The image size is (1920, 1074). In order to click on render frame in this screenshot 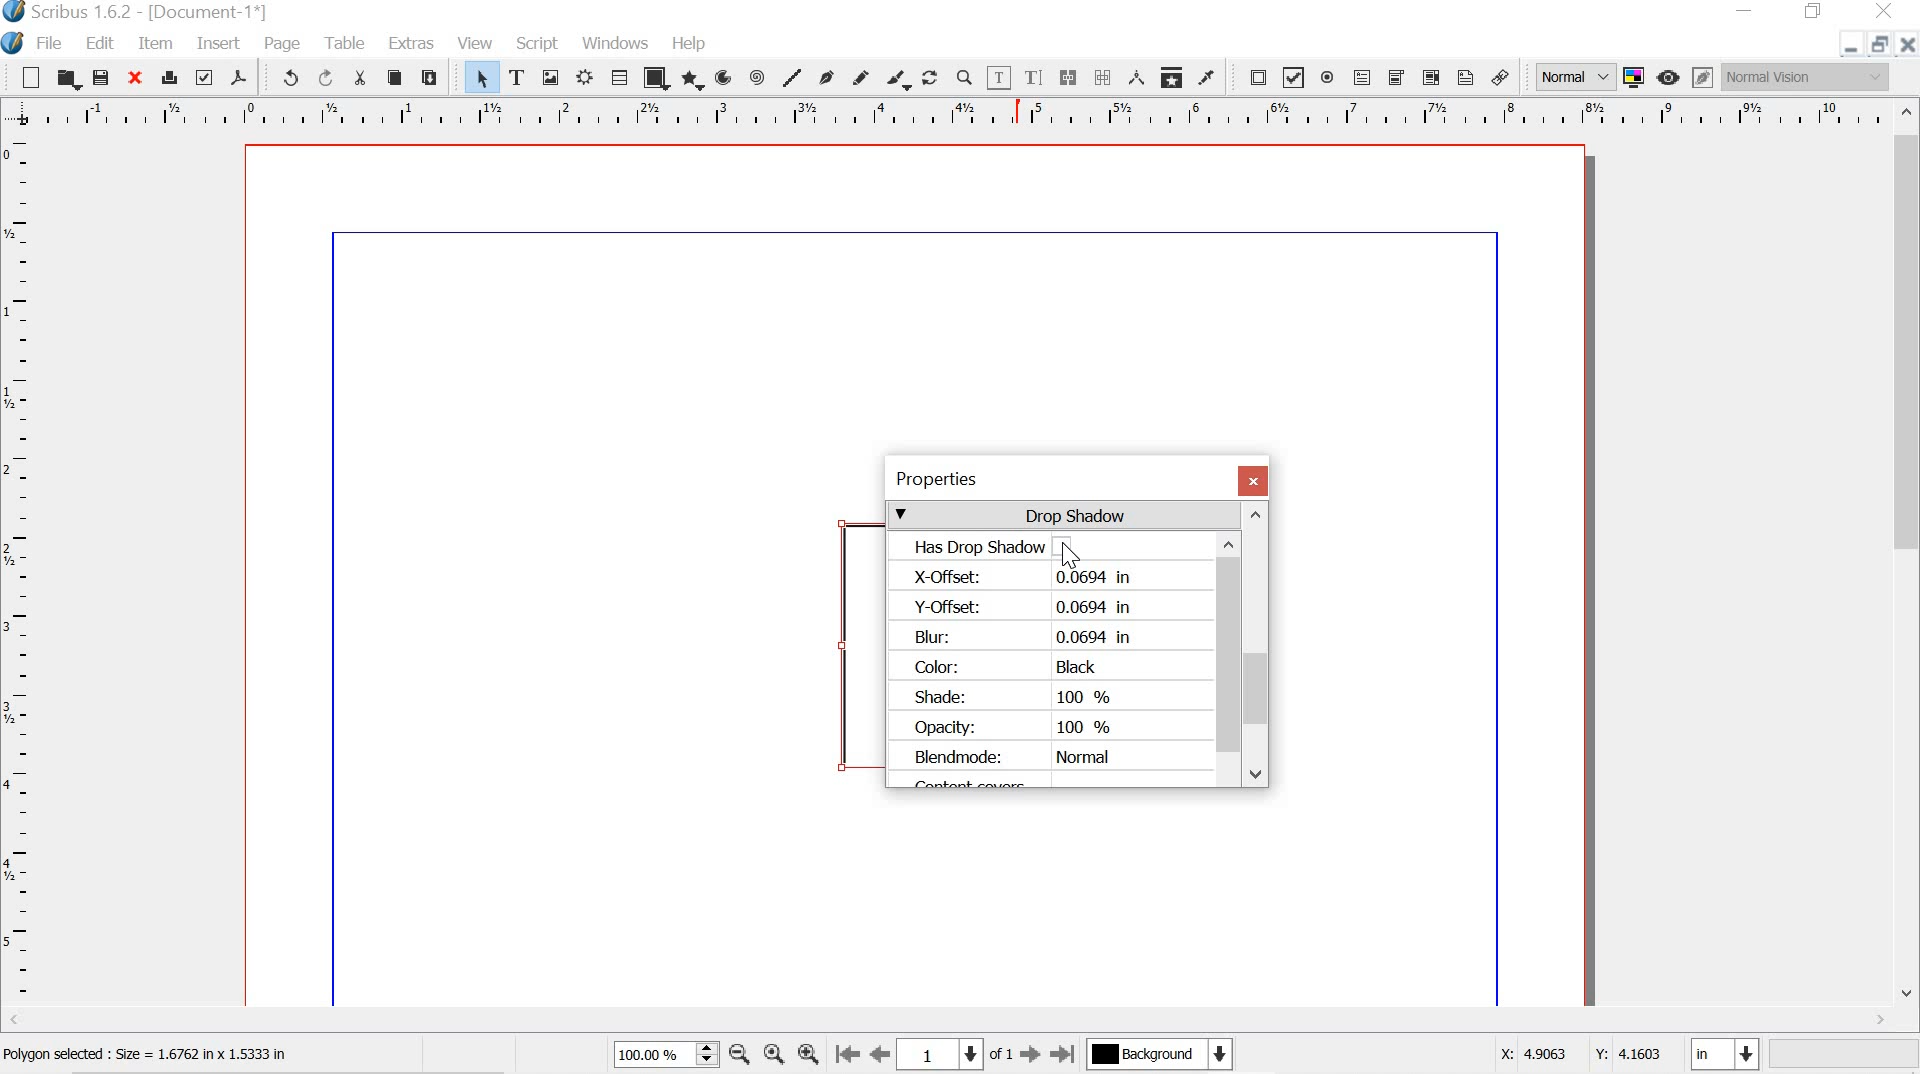, I will do `click(587, 78)`.